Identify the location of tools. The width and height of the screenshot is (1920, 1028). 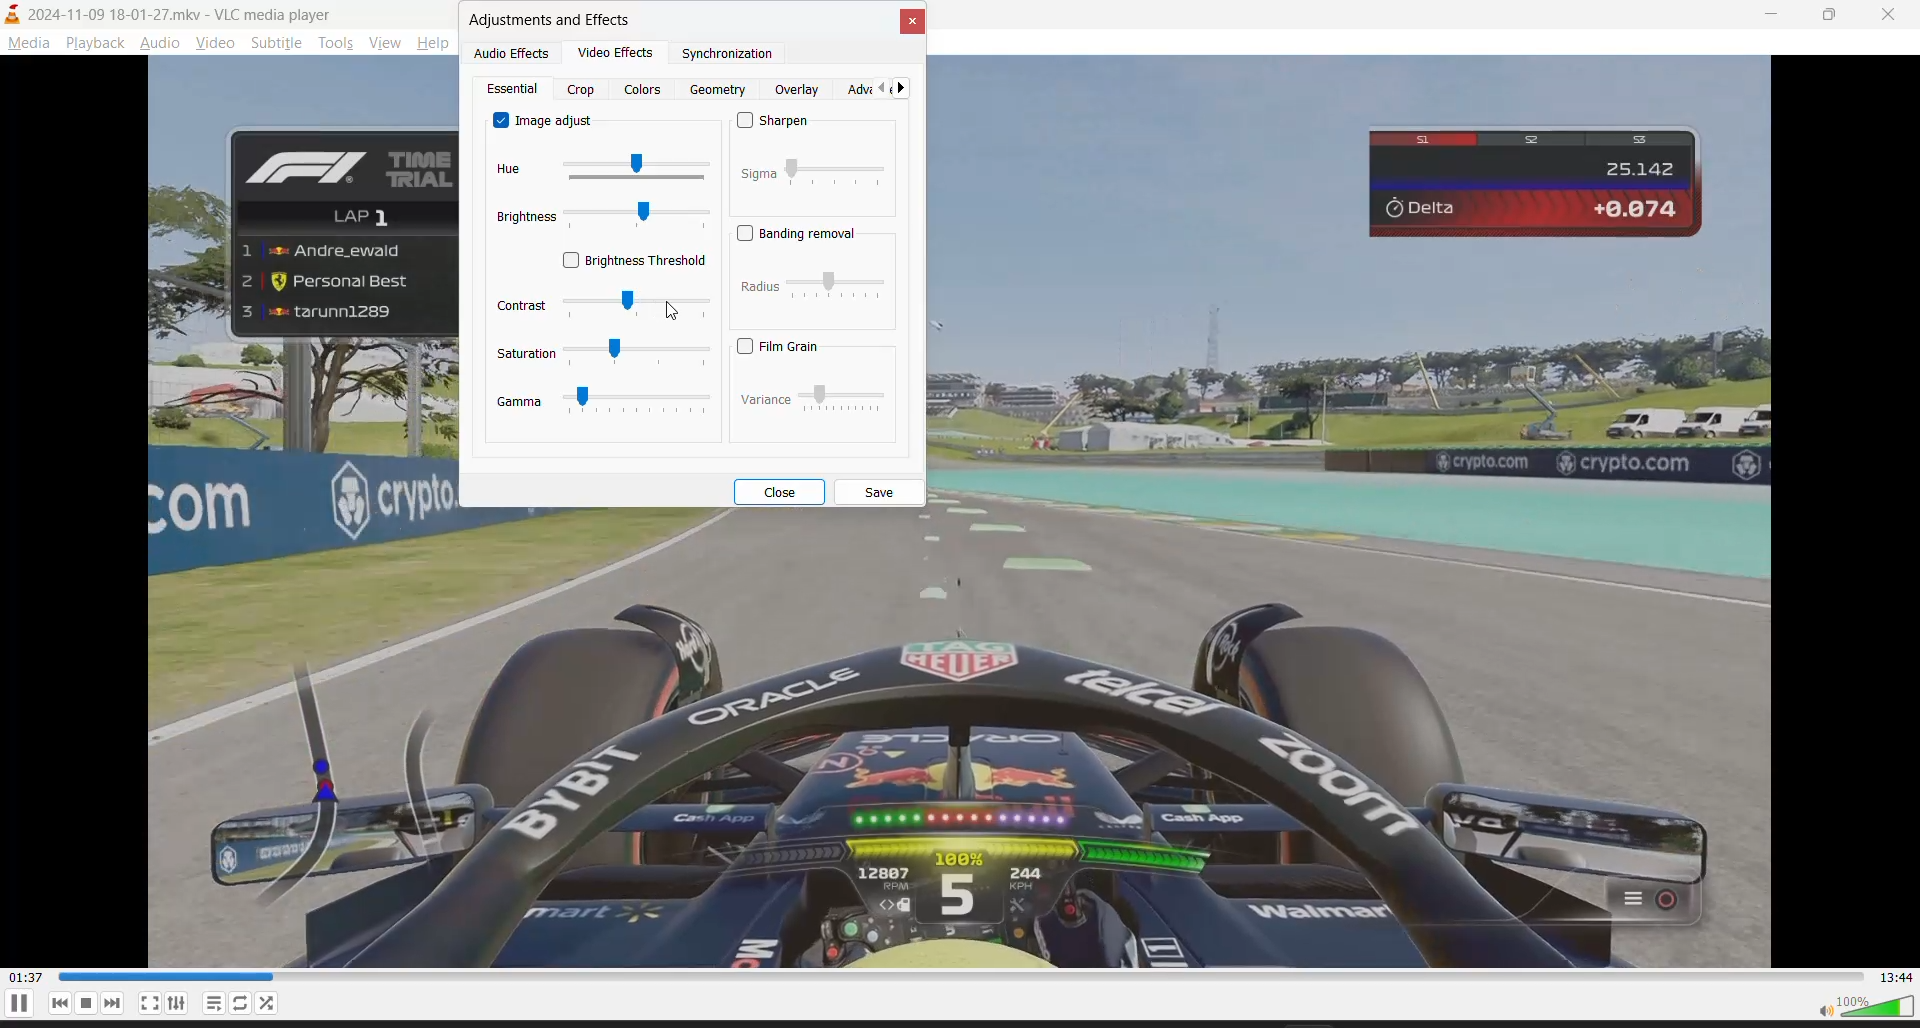
(334, 43).